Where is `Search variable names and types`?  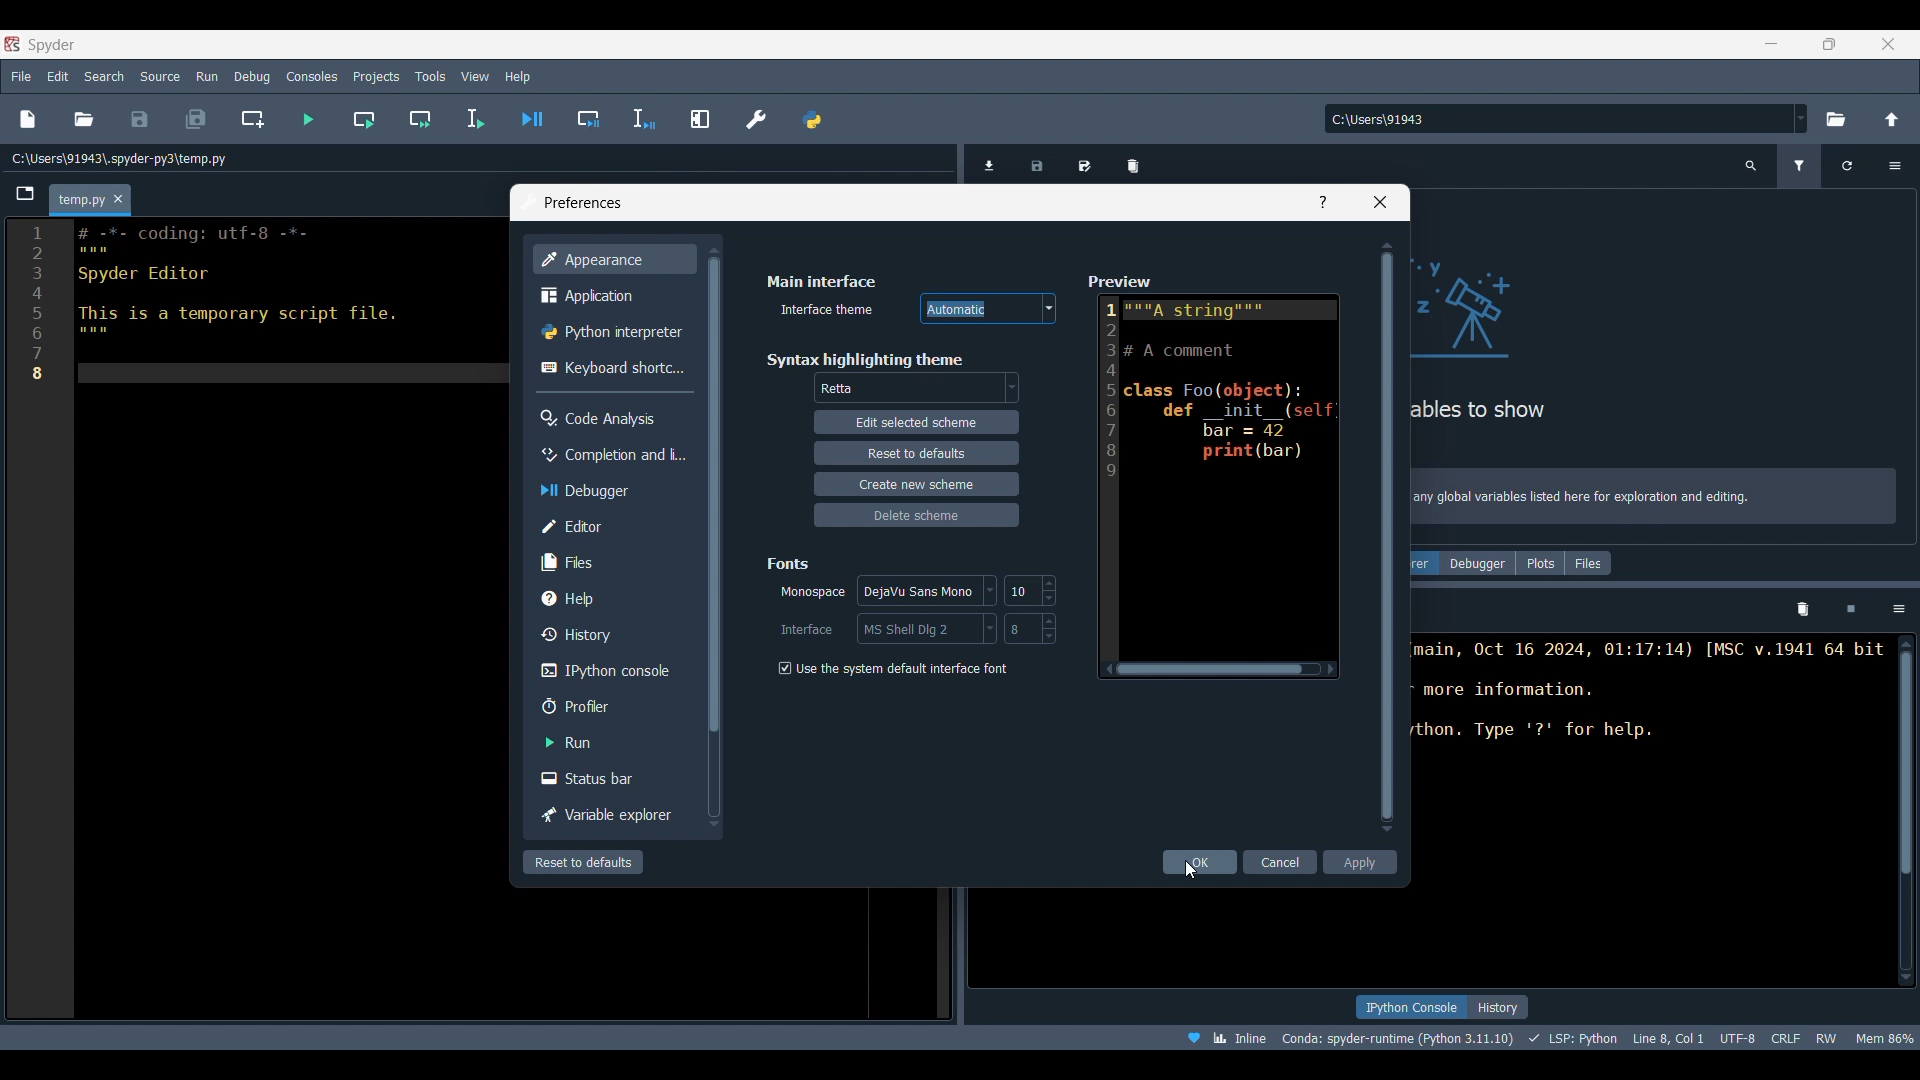 Search variable names and types is located at coordinates (1752, 166).